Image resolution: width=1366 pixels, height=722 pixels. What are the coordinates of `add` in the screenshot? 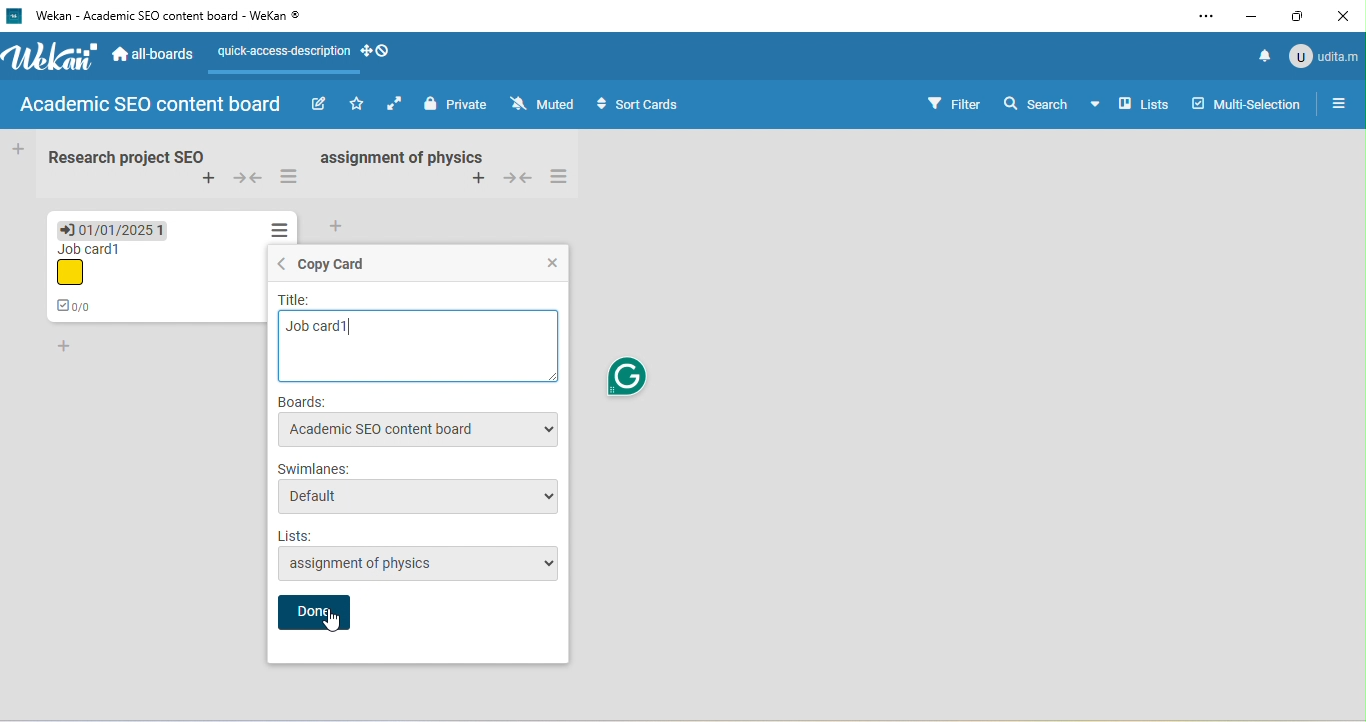 It's located at (65, 347).